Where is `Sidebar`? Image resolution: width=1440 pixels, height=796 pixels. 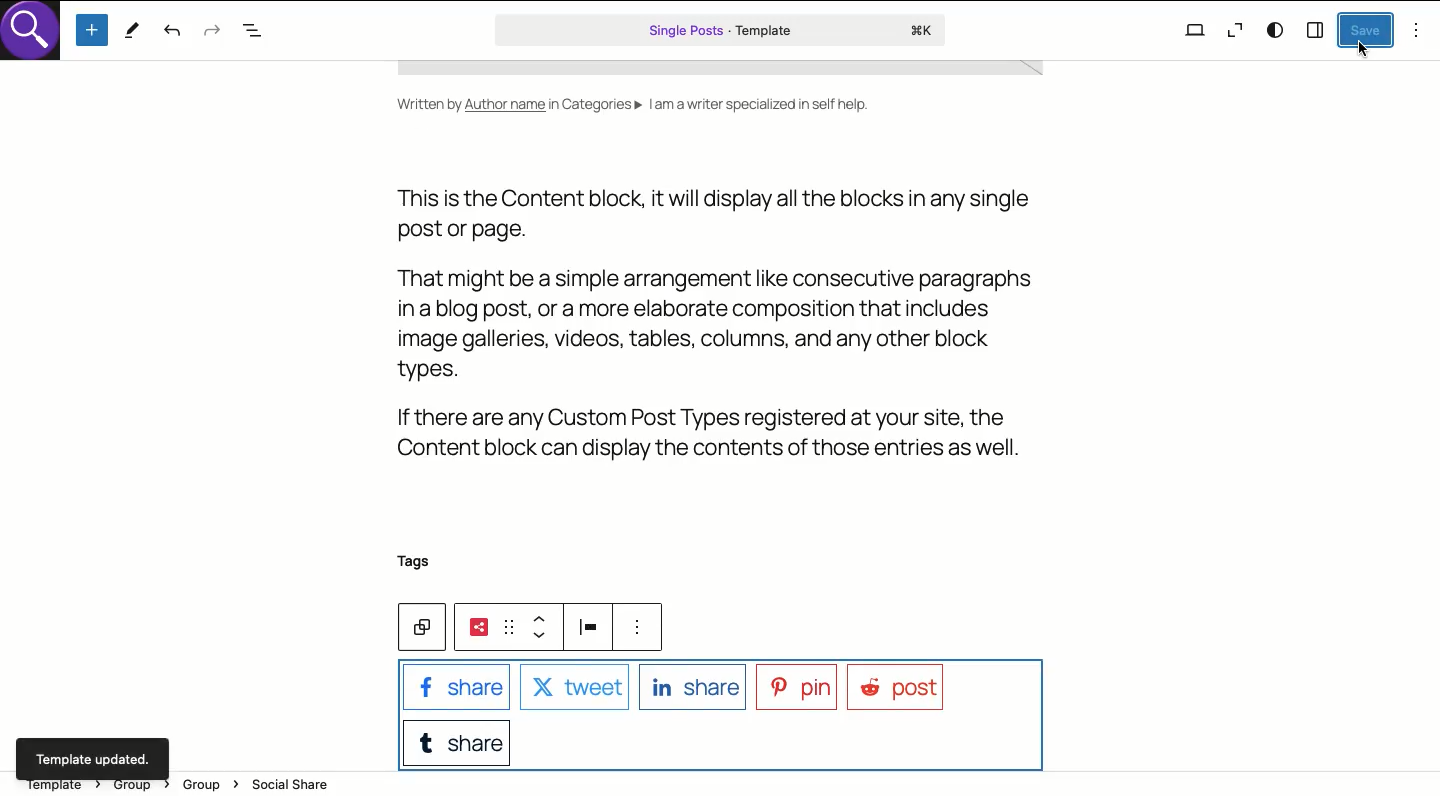 Sidebar is located at coordinates (1316, 28).